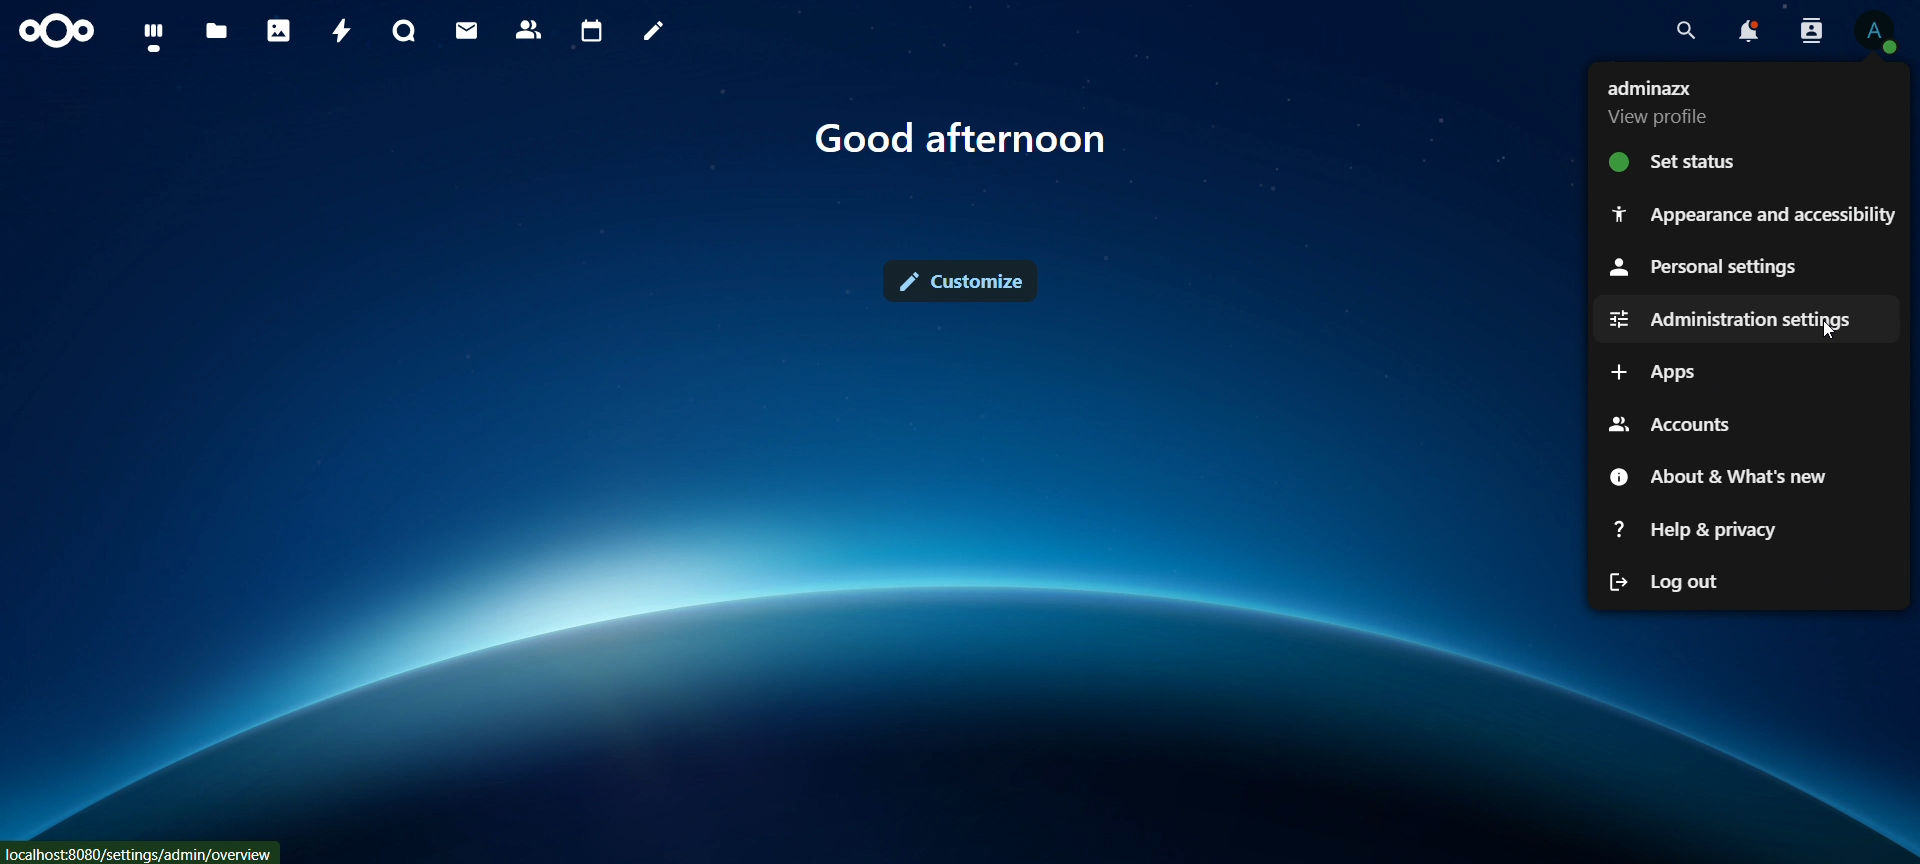 This screenshot has width=1920, height=864. Describe the element at coordinates (1662, 102) in the screenshot. I see `view profile` at that location.